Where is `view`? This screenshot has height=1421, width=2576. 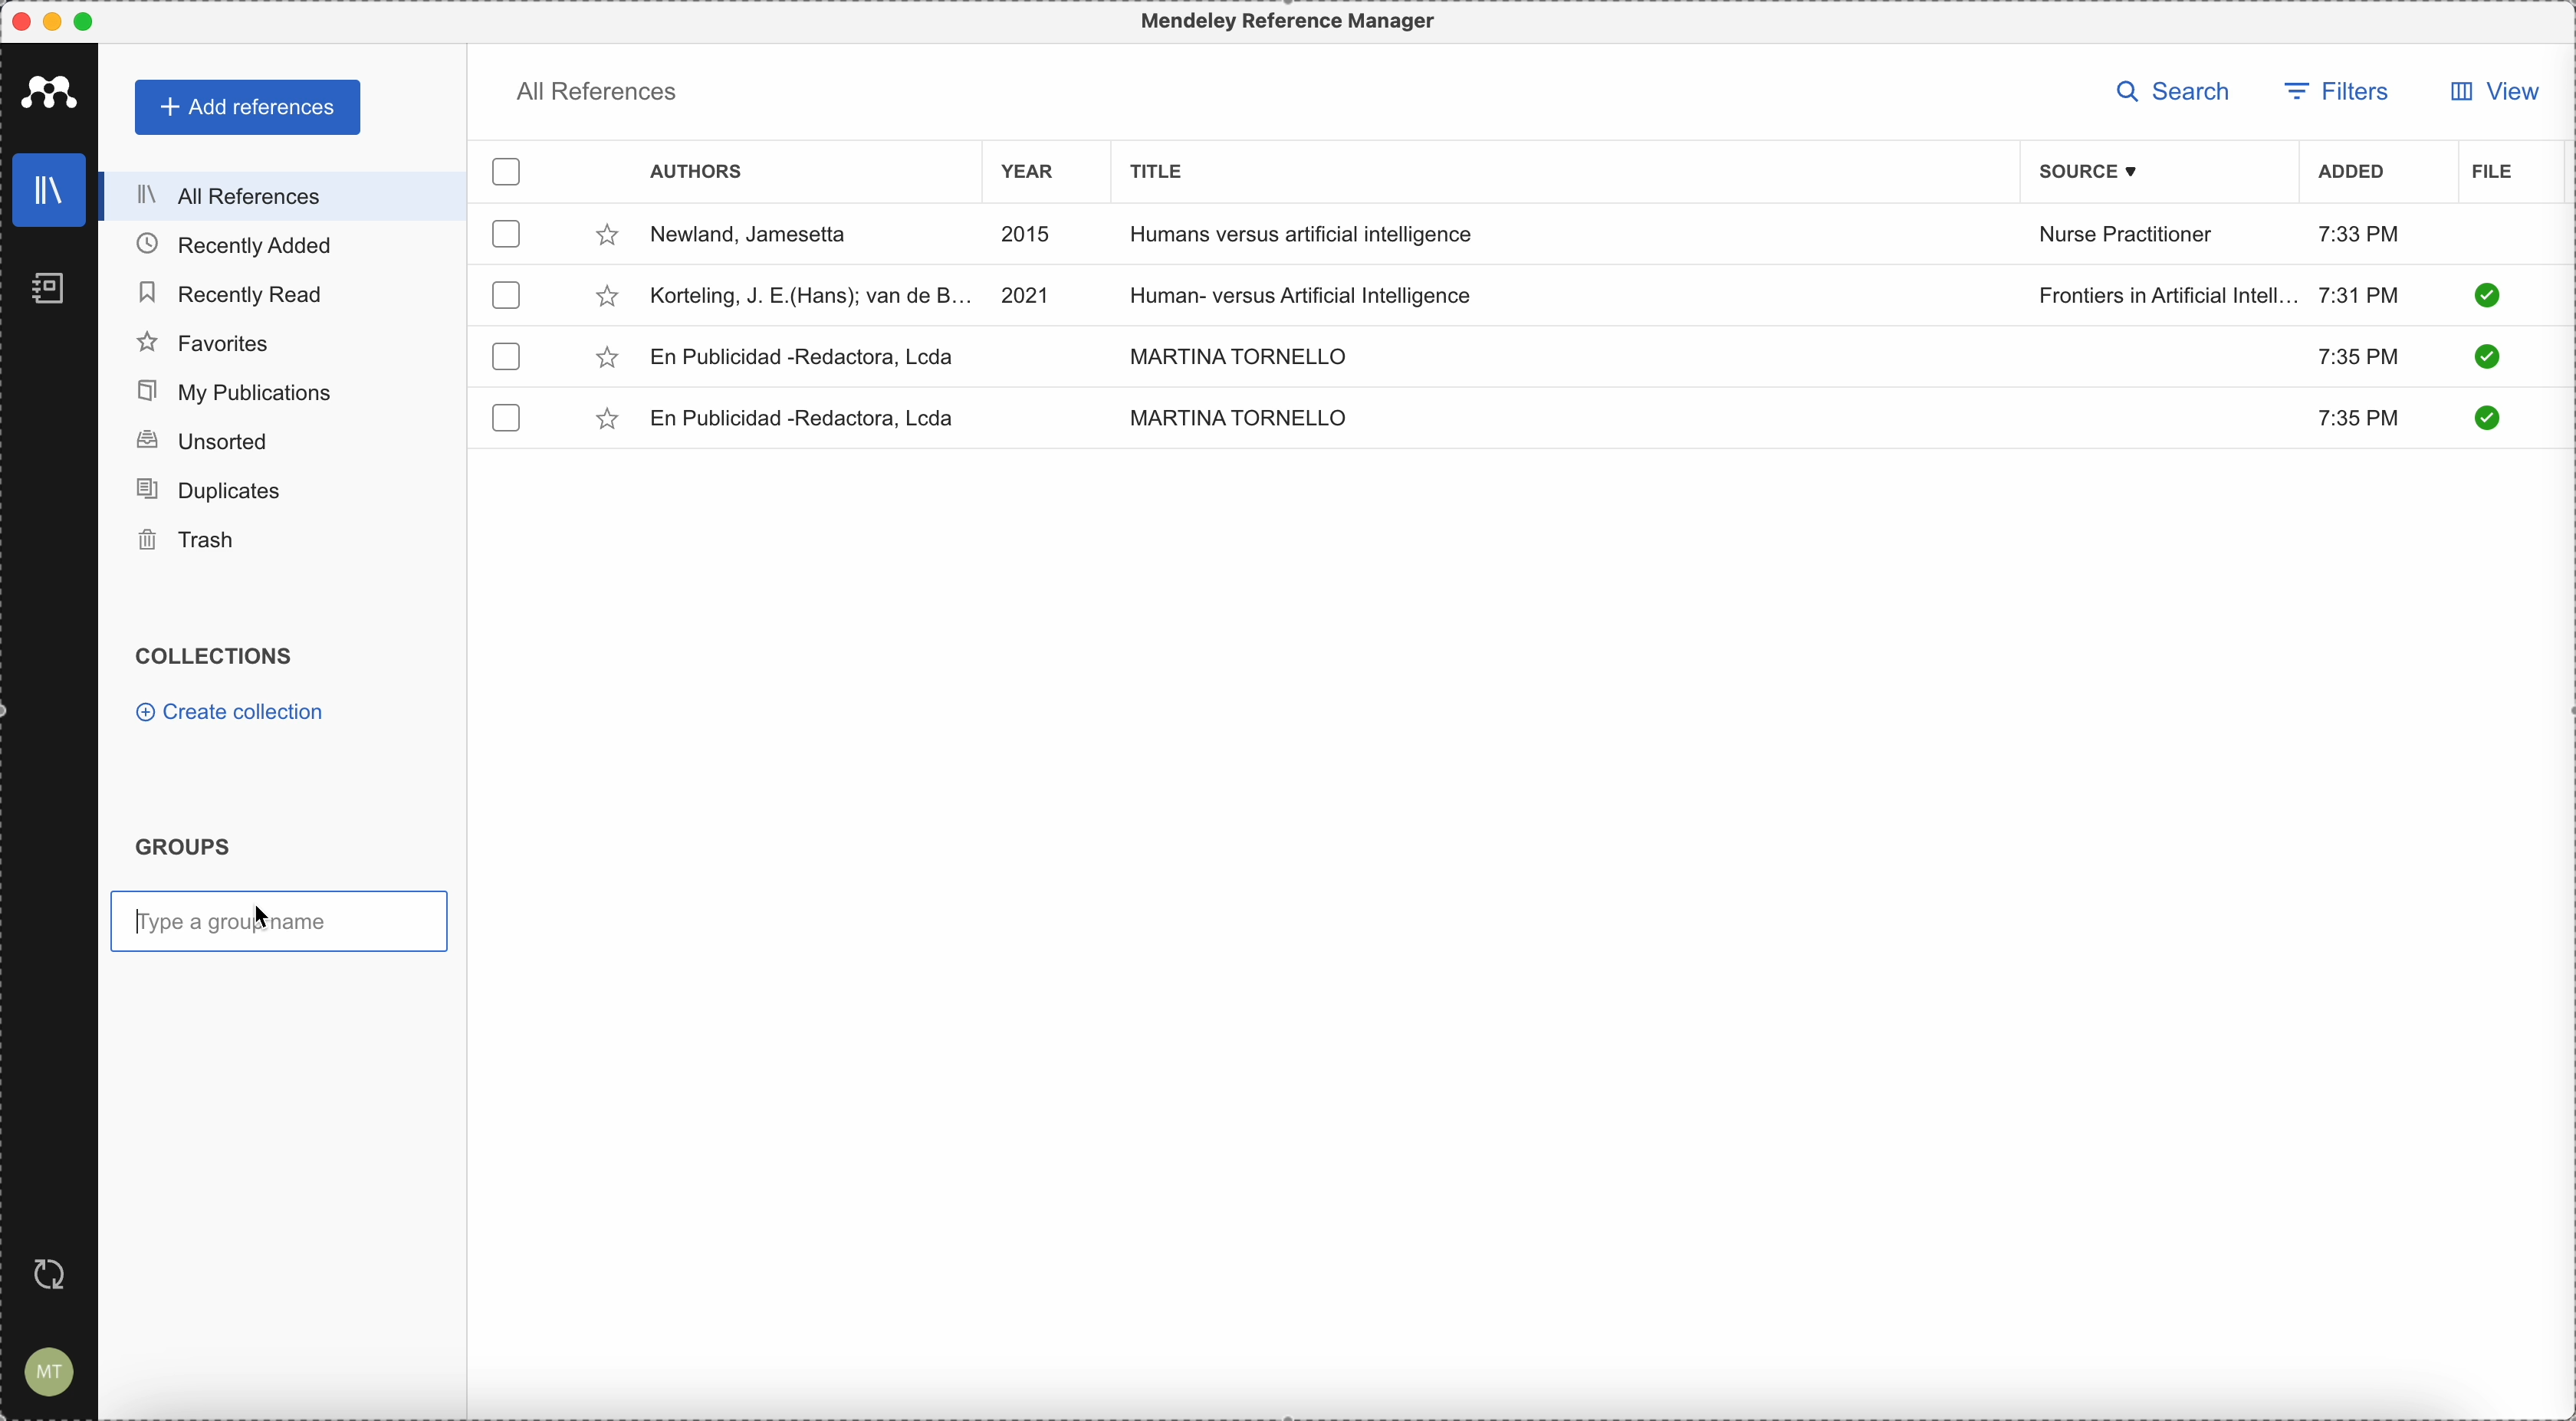
view is located at coordinates (2489, 91).